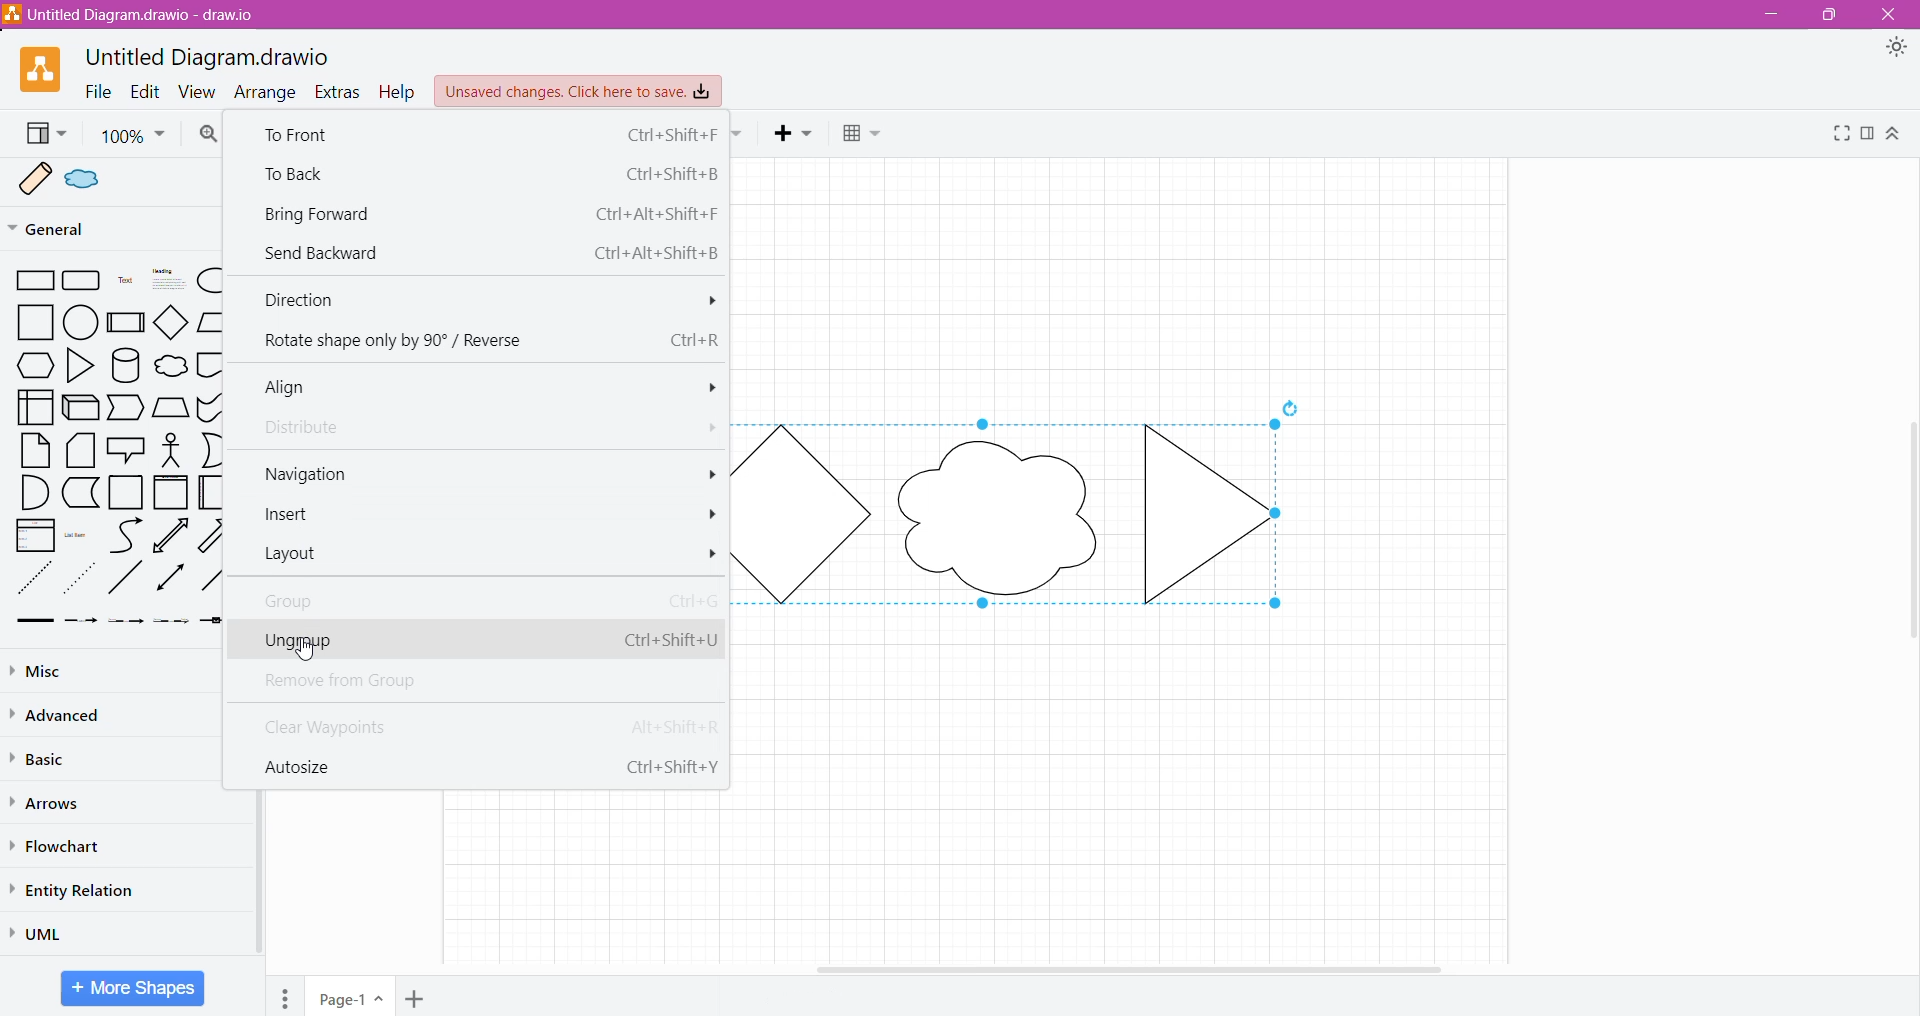 This screenshot has height=1016, width=1920. What do you see at coordinates (494, 253) in the screenshot?
I see `Send Backward Ctrl+Alt+Shift+B` at bounding box center [494, 253].